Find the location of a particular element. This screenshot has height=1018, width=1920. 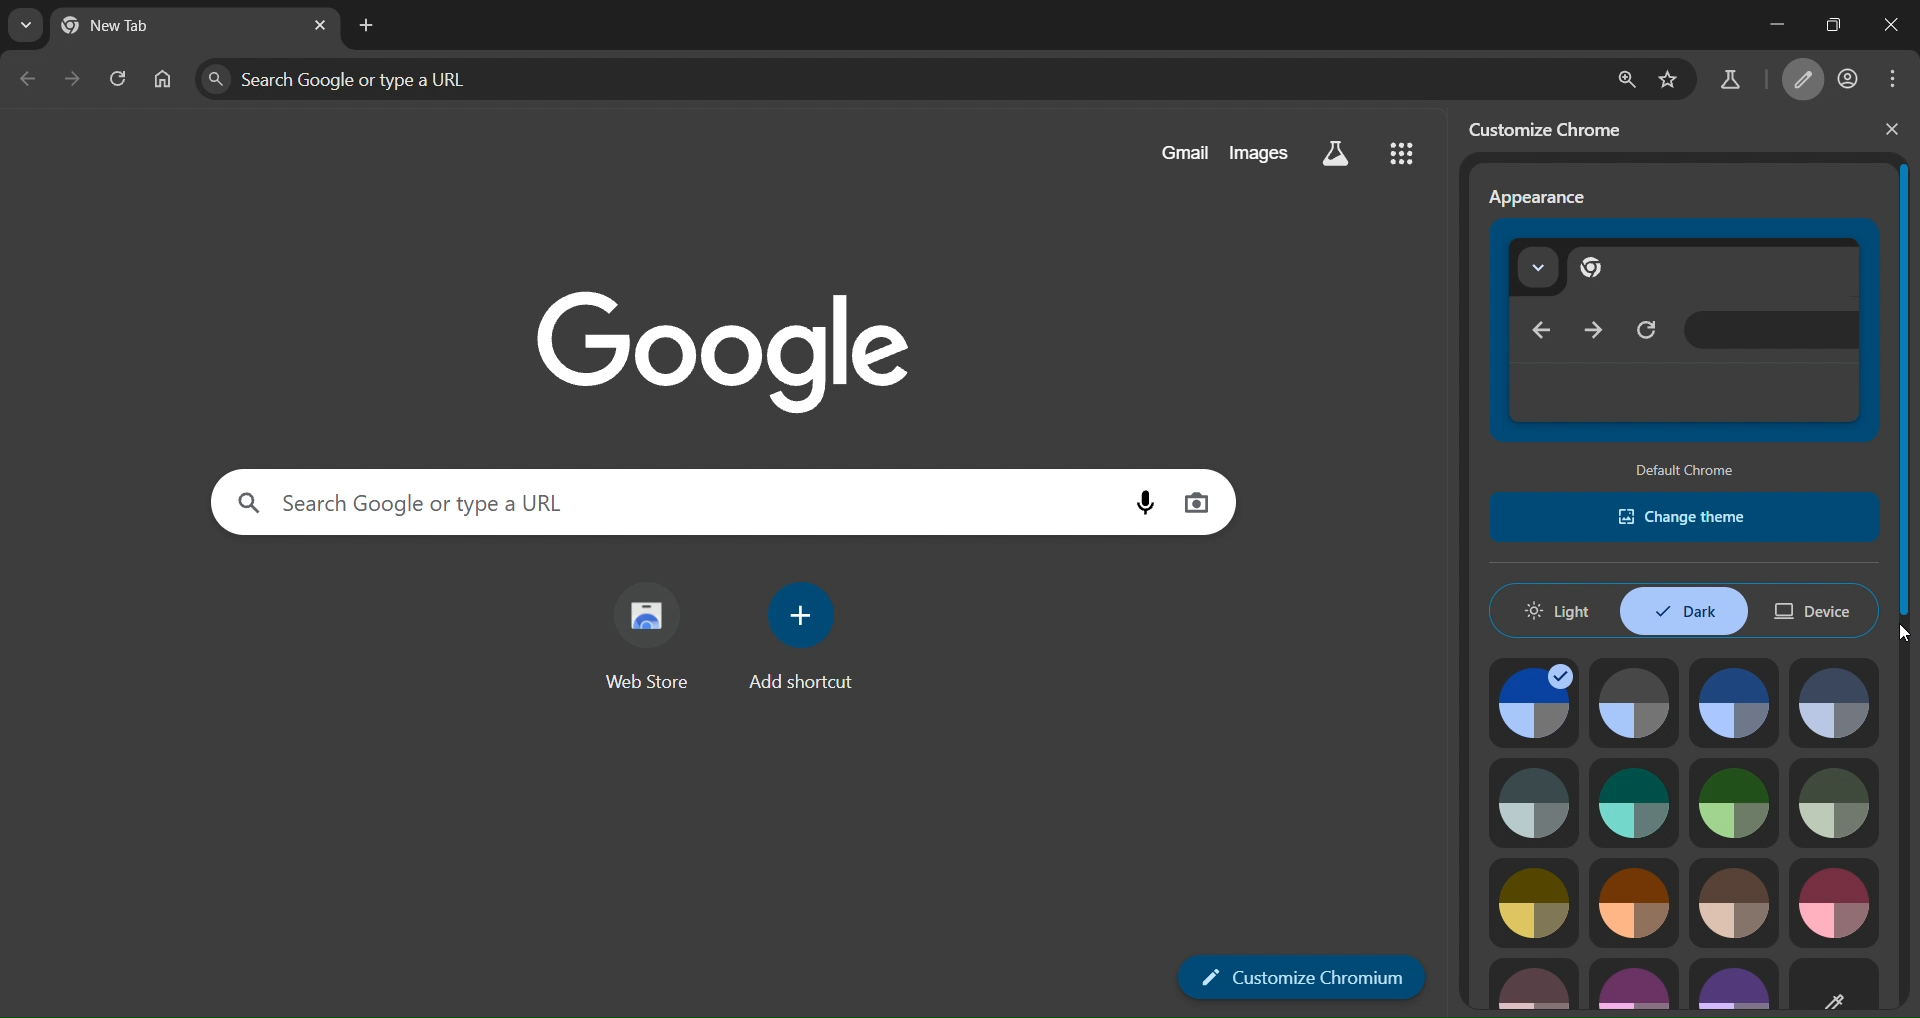

images is located at coordinates (1256, 153).